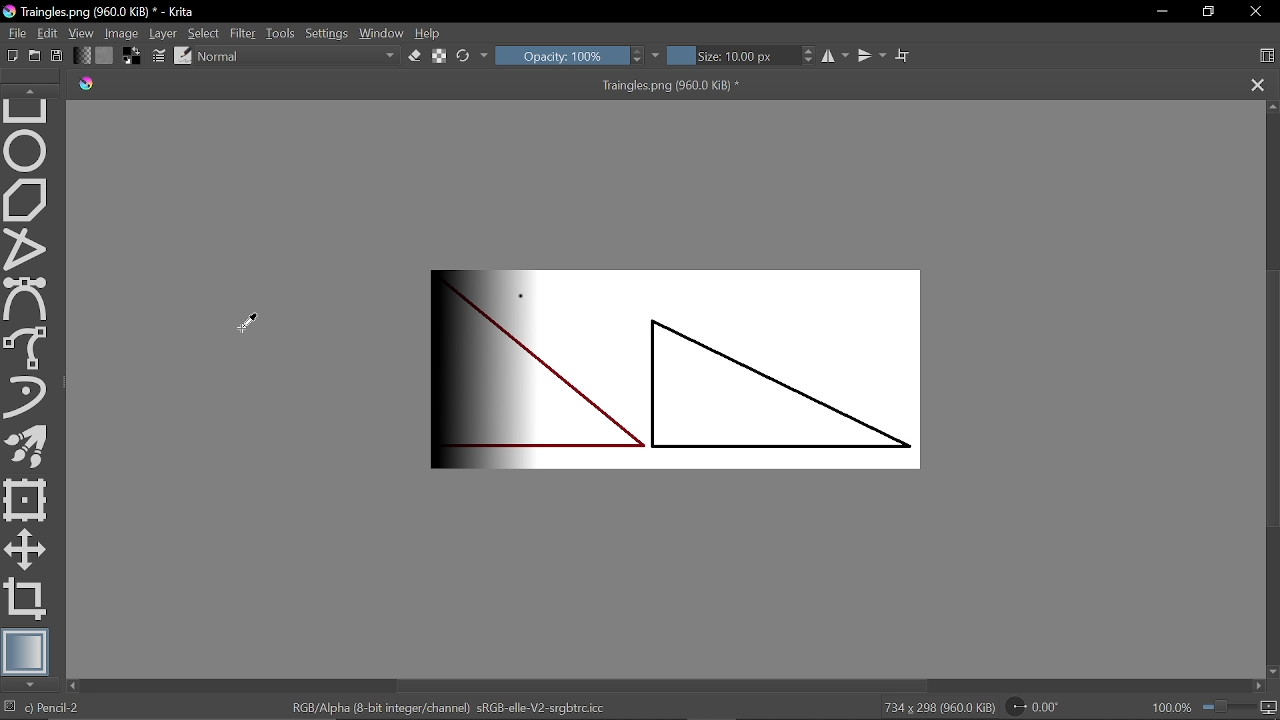  What do you see at coordinates (26, 500) in the screenshot?
I see `Transform a layer tool` at bounding box center [26, 500].